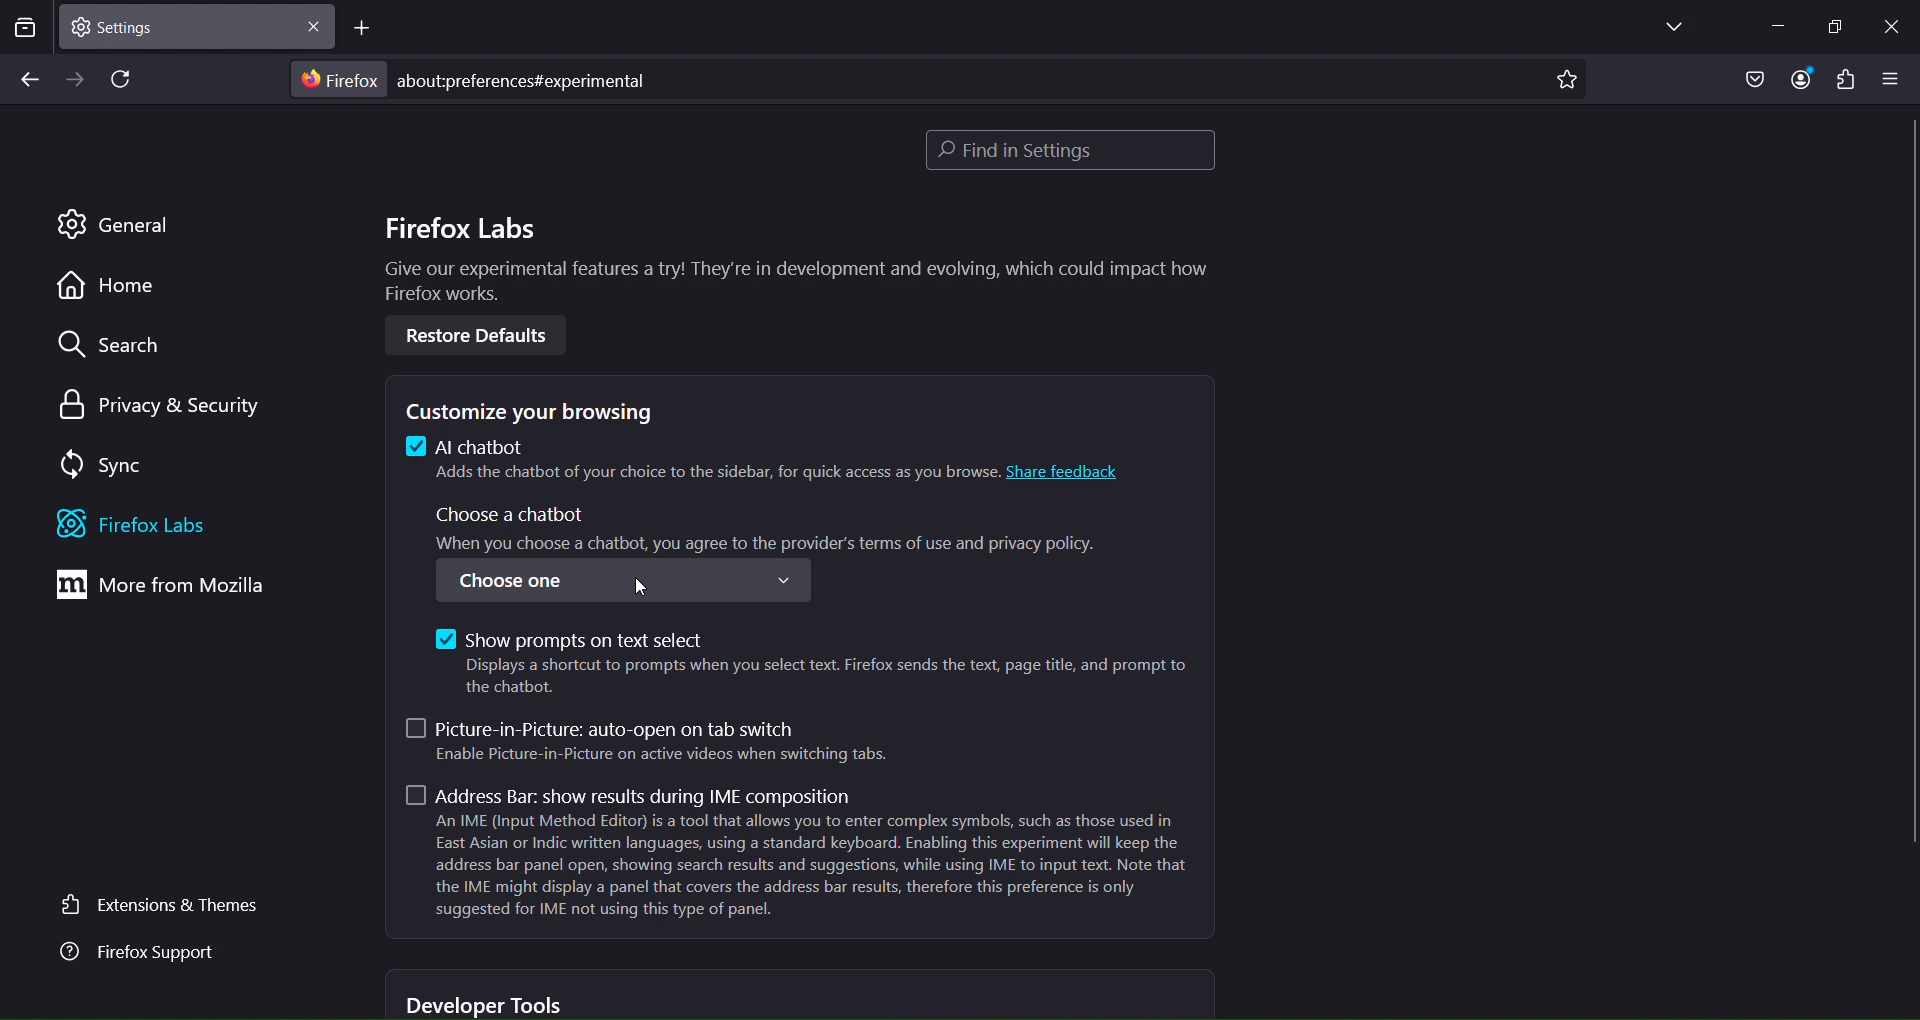  I want to click on close, so click(313, 31).